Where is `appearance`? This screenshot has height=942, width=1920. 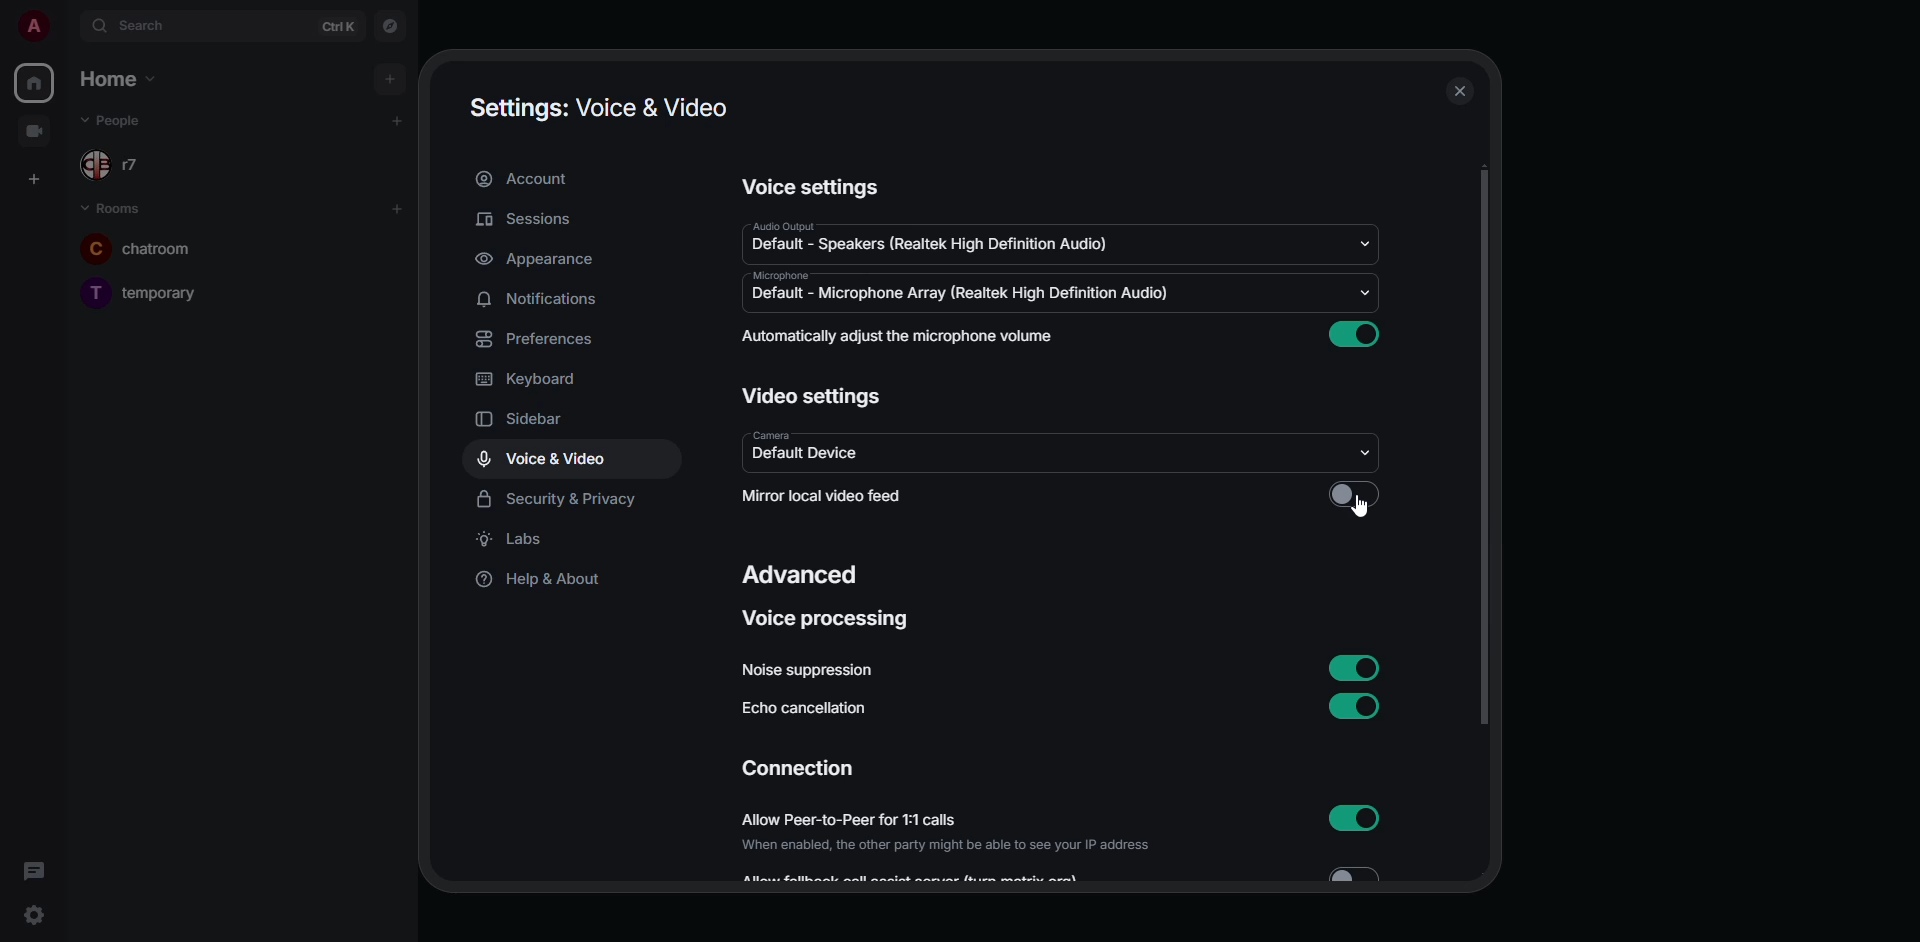 appearance is located at coordinates (538, 261).